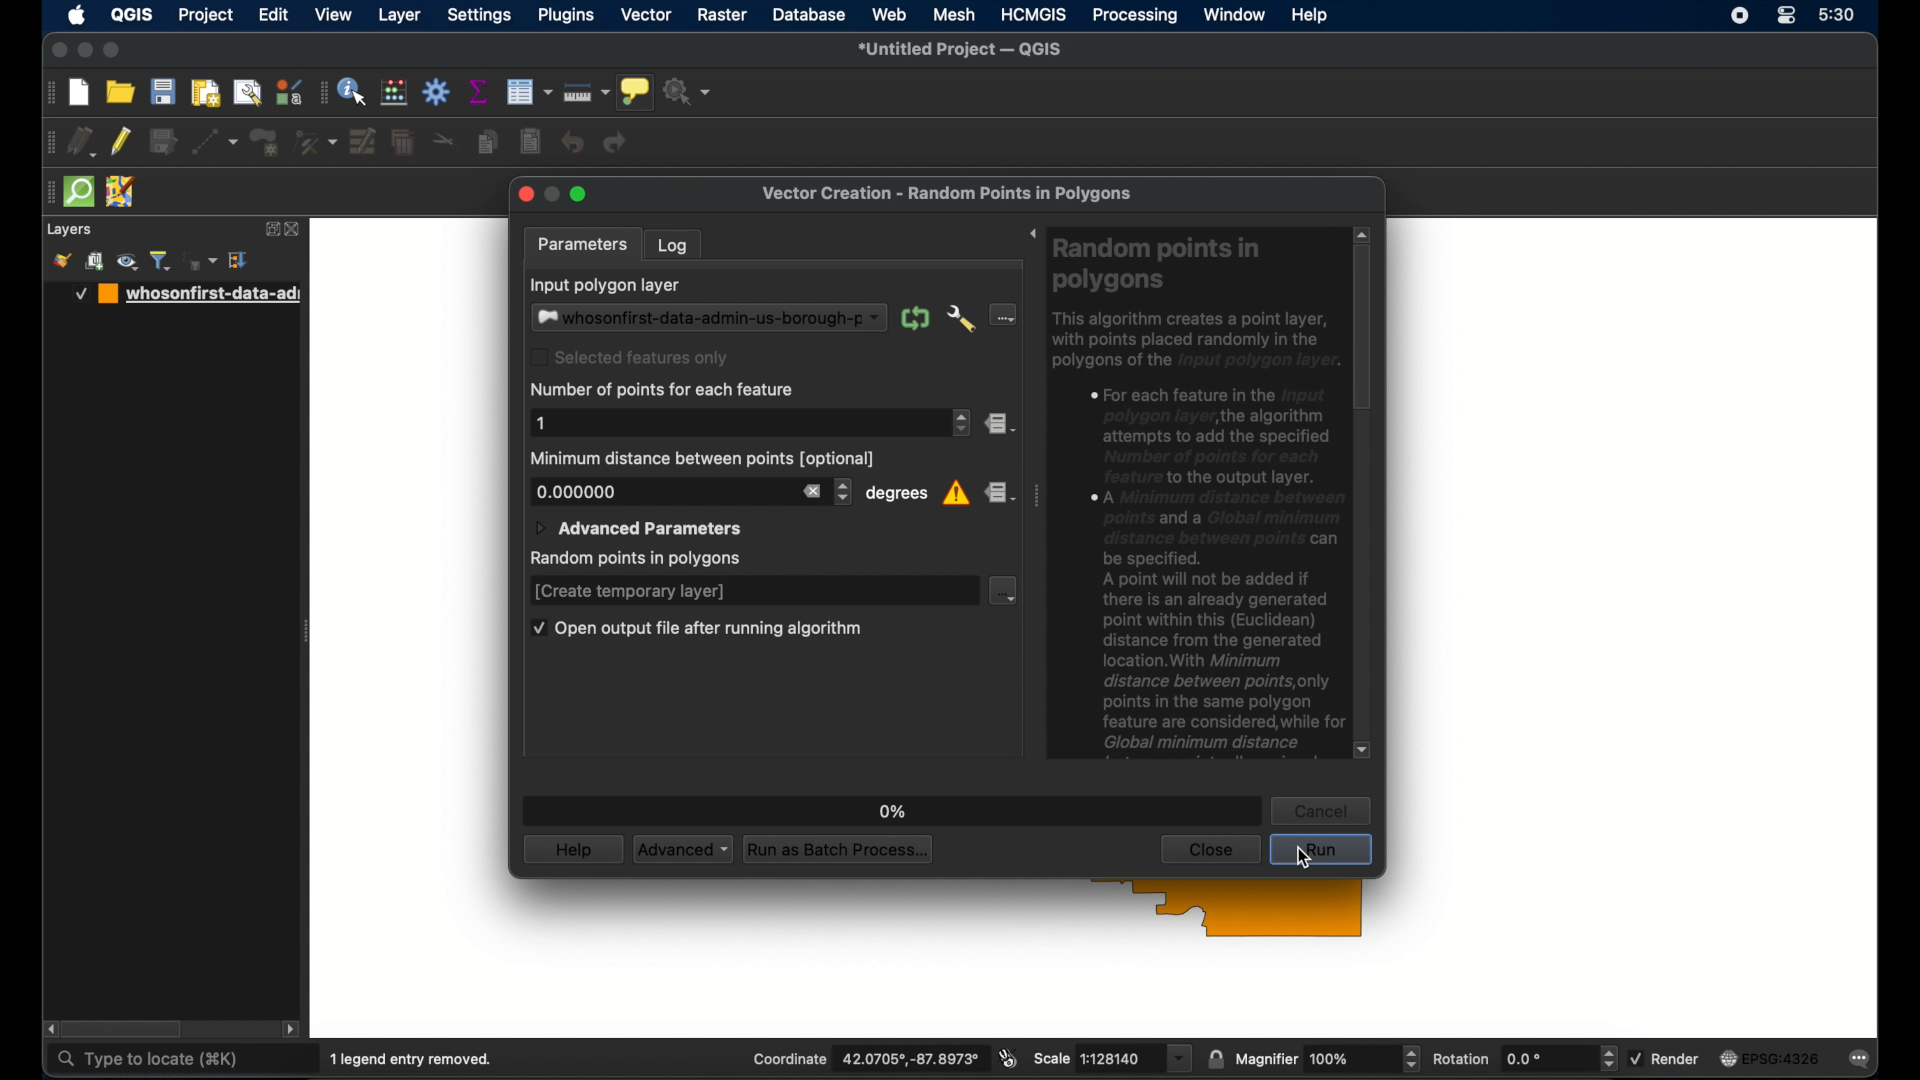 The width and height of the screenshot is (1920, 1080). What do you see at coordinates (201, 261) in the screenshot?
I see `filter legend by expression` at bounding box center [201, 261].